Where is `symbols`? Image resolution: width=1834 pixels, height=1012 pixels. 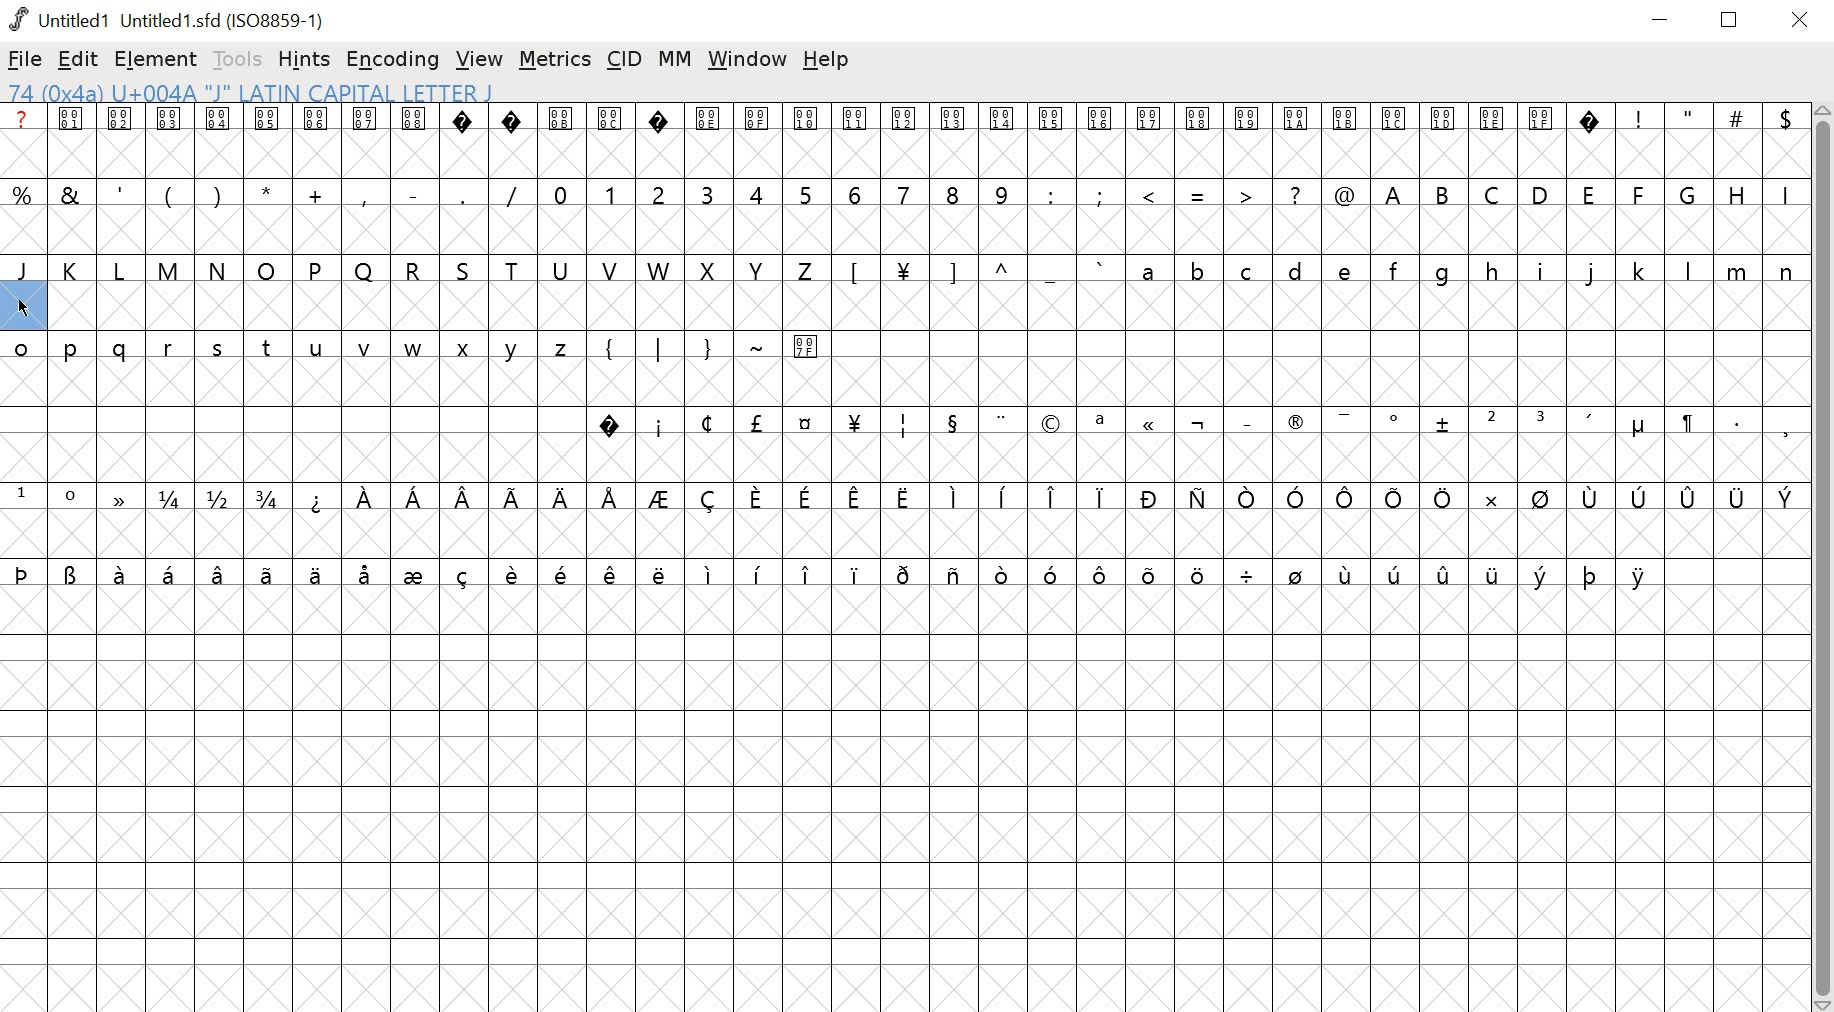 symbols is located at coordinates (1185, 425).